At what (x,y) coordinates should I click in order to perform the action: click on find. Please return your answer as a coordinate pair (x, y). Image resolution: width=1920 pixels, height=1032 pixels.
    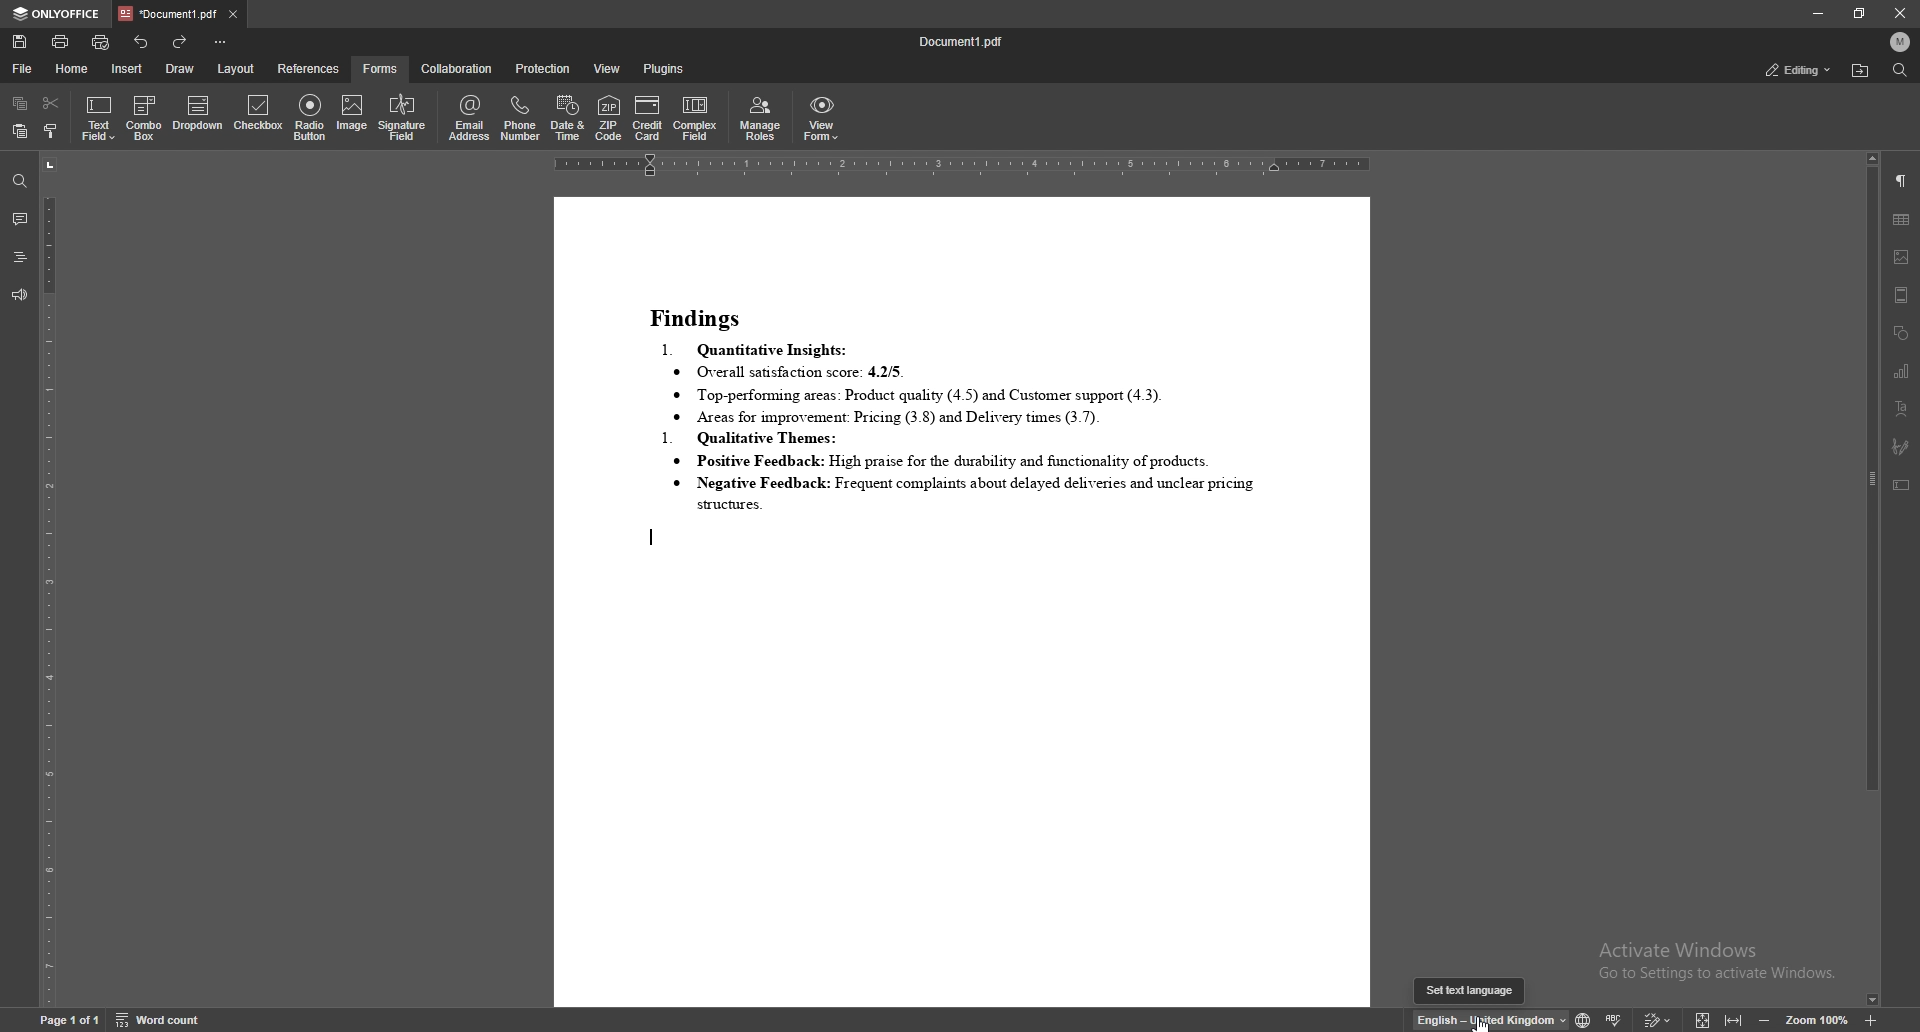
    Looking at the image, I should click on (1901, 69).